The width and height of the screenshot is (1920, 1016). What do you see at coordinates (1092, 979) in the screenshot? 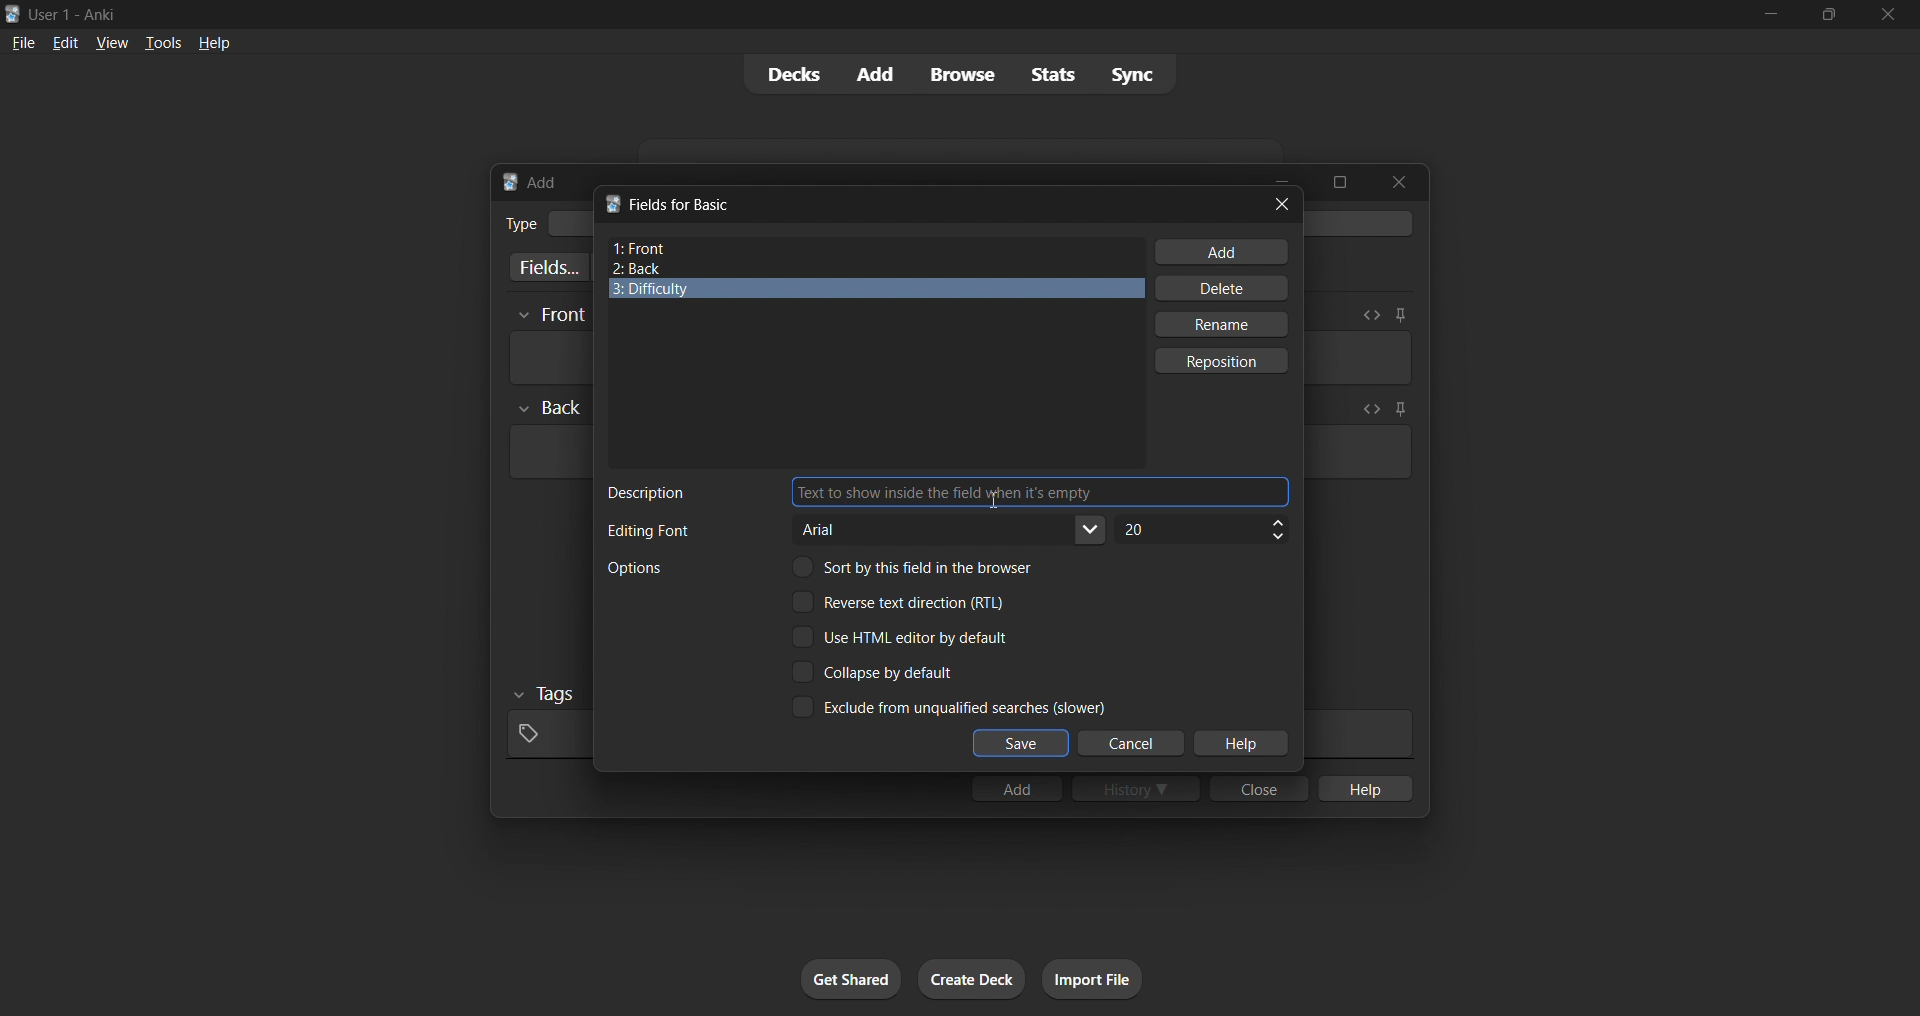
I see `import file` at bounding box center [1092, 979].